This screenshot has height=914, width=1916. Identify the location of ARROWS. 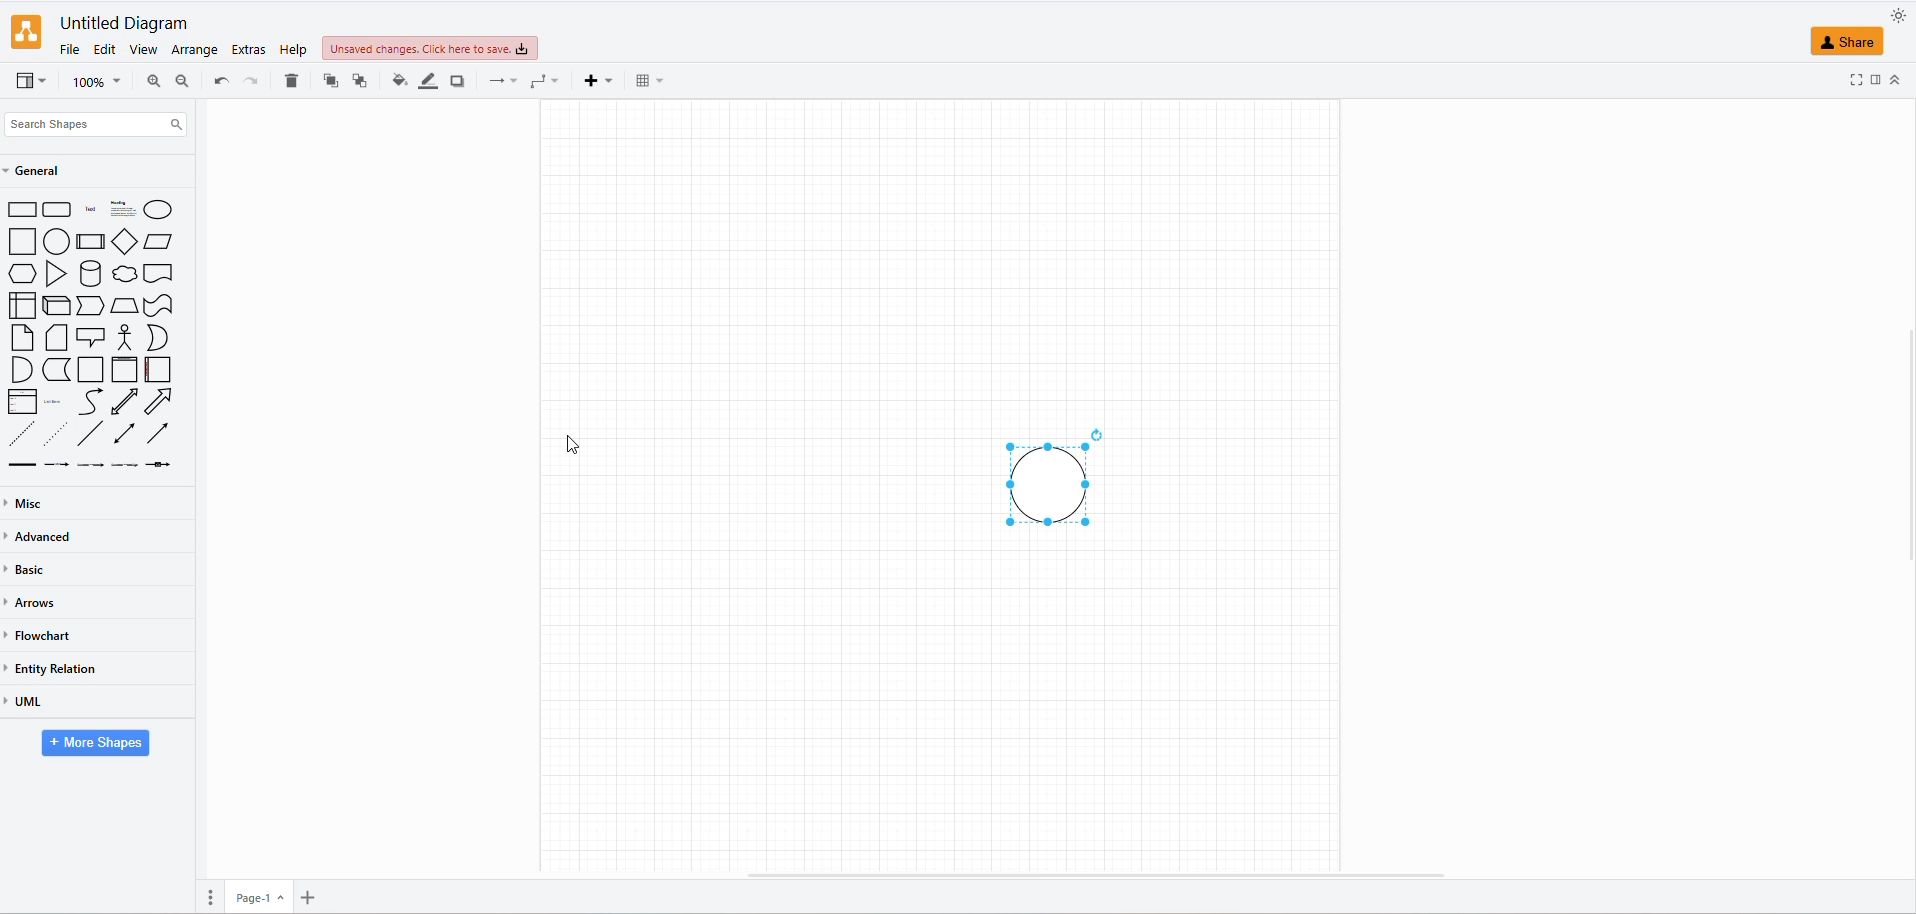
(35, 605).